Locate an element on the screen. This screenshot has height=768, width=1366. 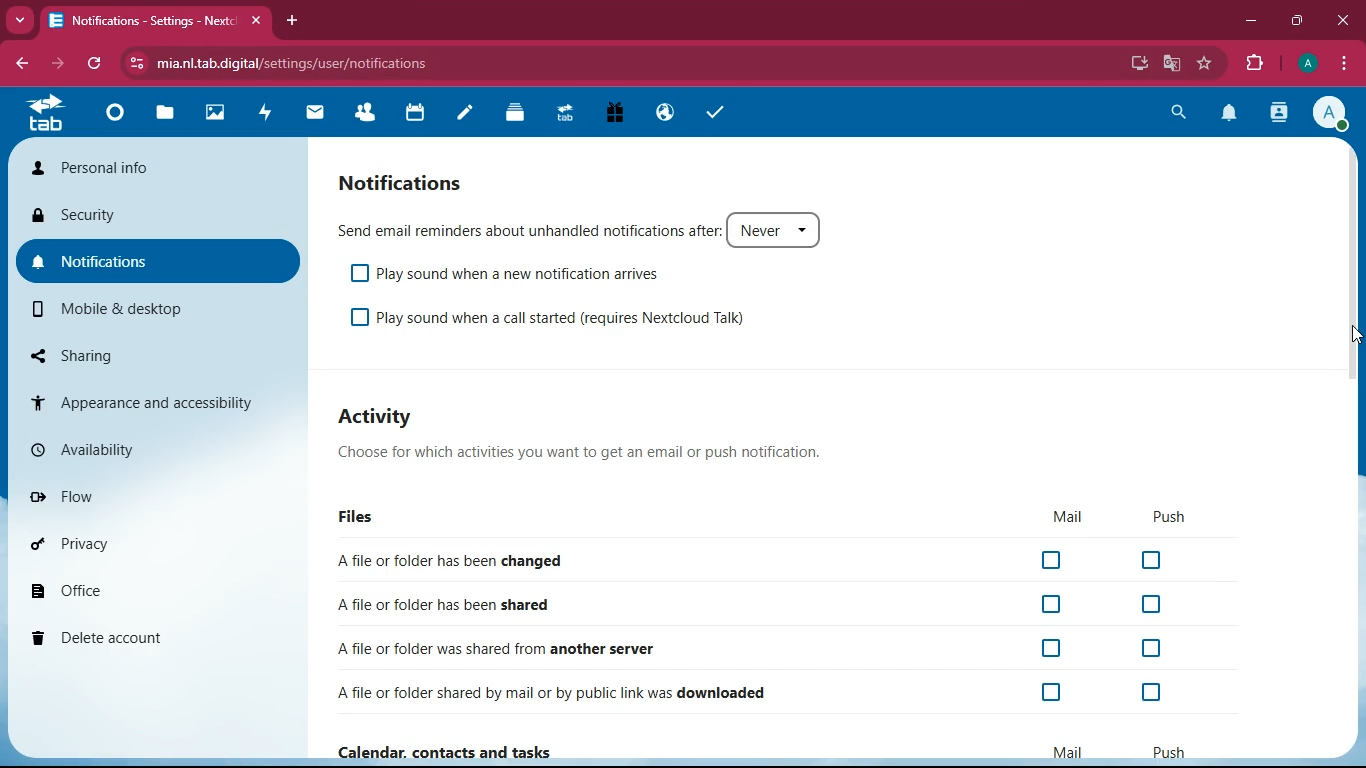
cursor is located at coordinates (1355, 336).